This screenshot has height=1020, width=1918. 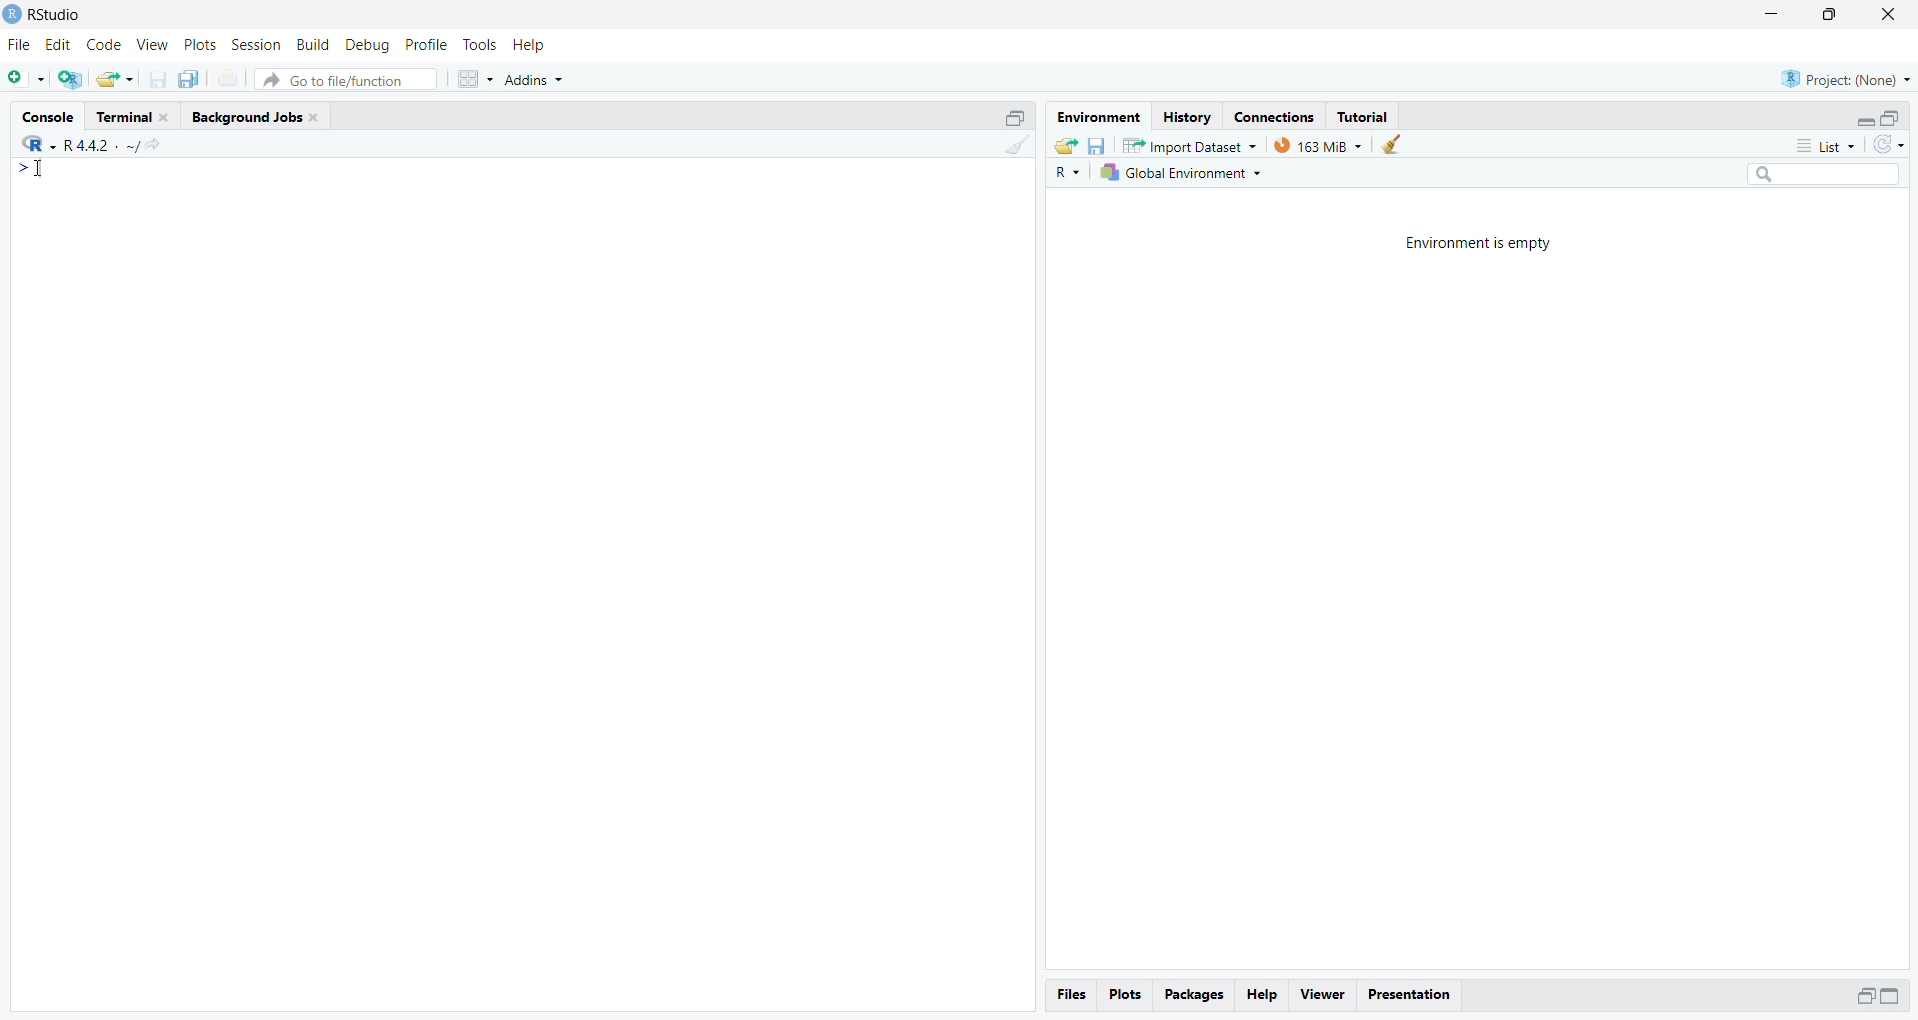 What do you see at coordinates (1065, 146) in the screenshot?
I see `share` at bounding box center [1065, 146].